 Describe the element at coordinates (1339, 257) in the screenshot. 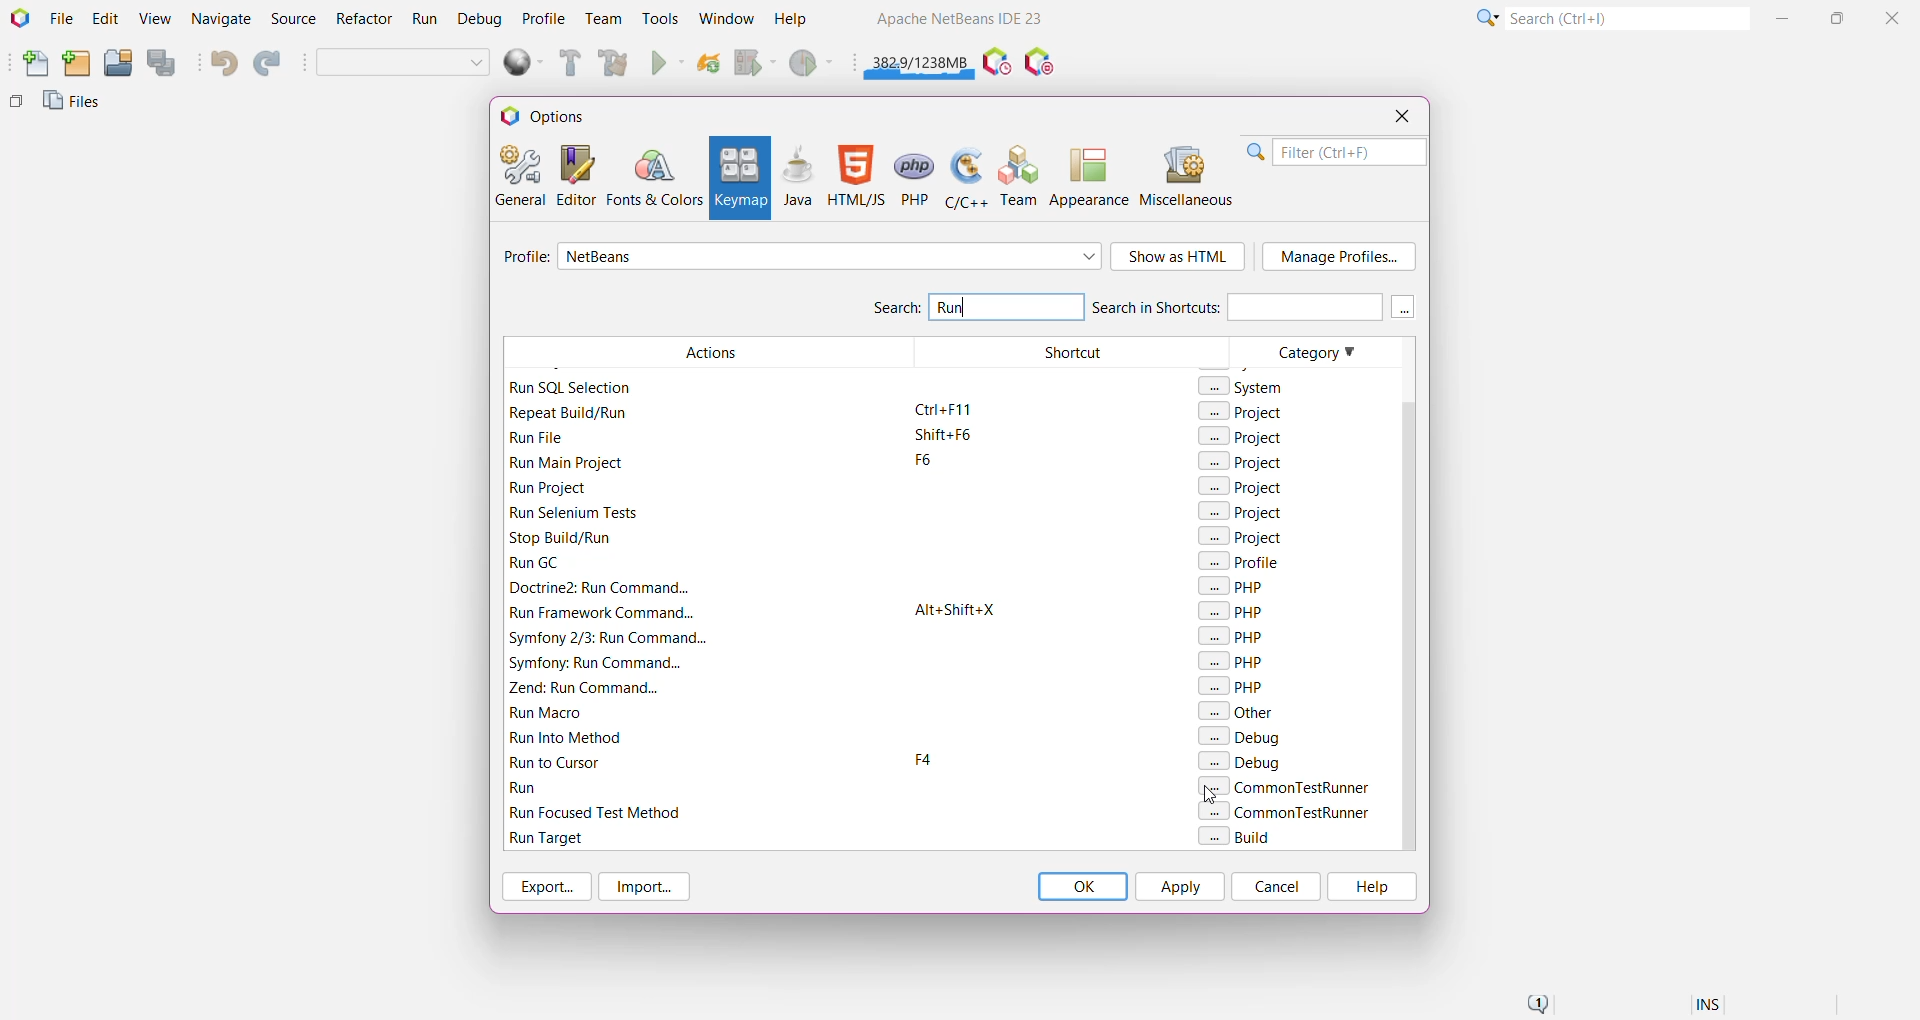

I see `Manage Profile` at that location.